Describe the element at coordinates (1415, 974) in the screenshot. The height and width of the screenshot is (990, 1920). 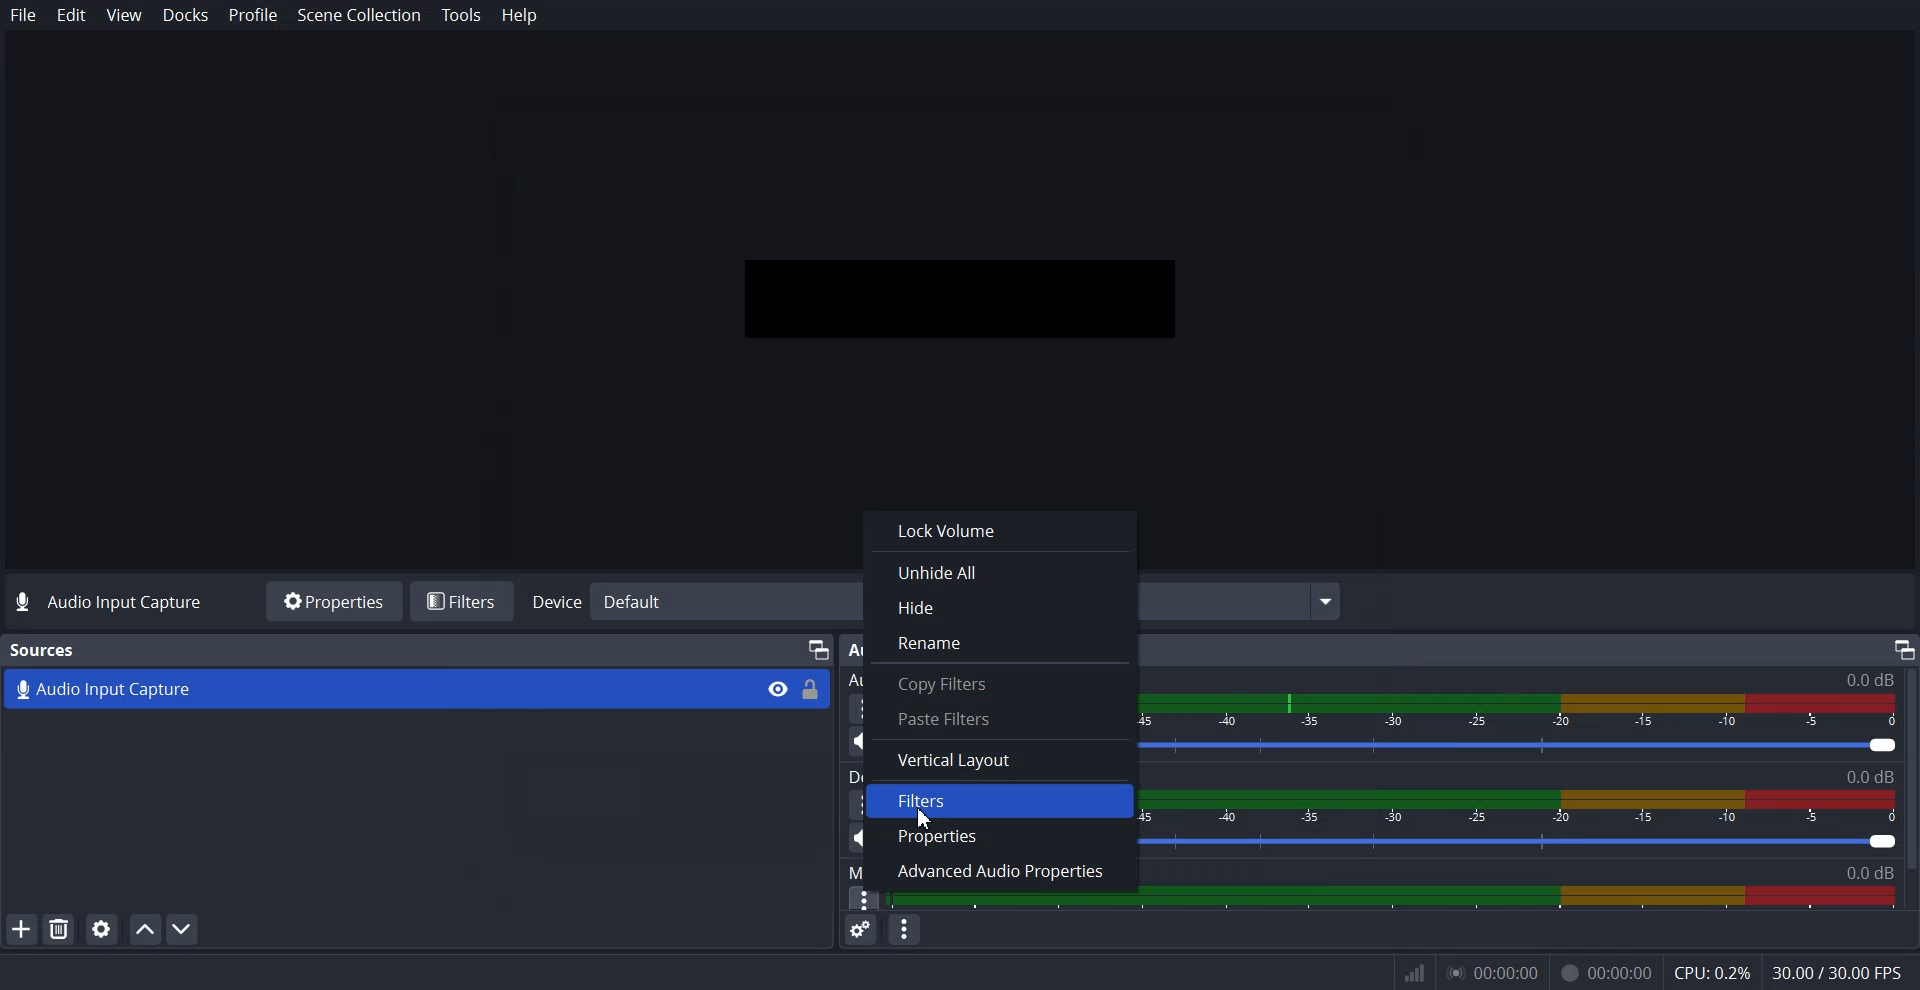
I see `Inf` at that location.